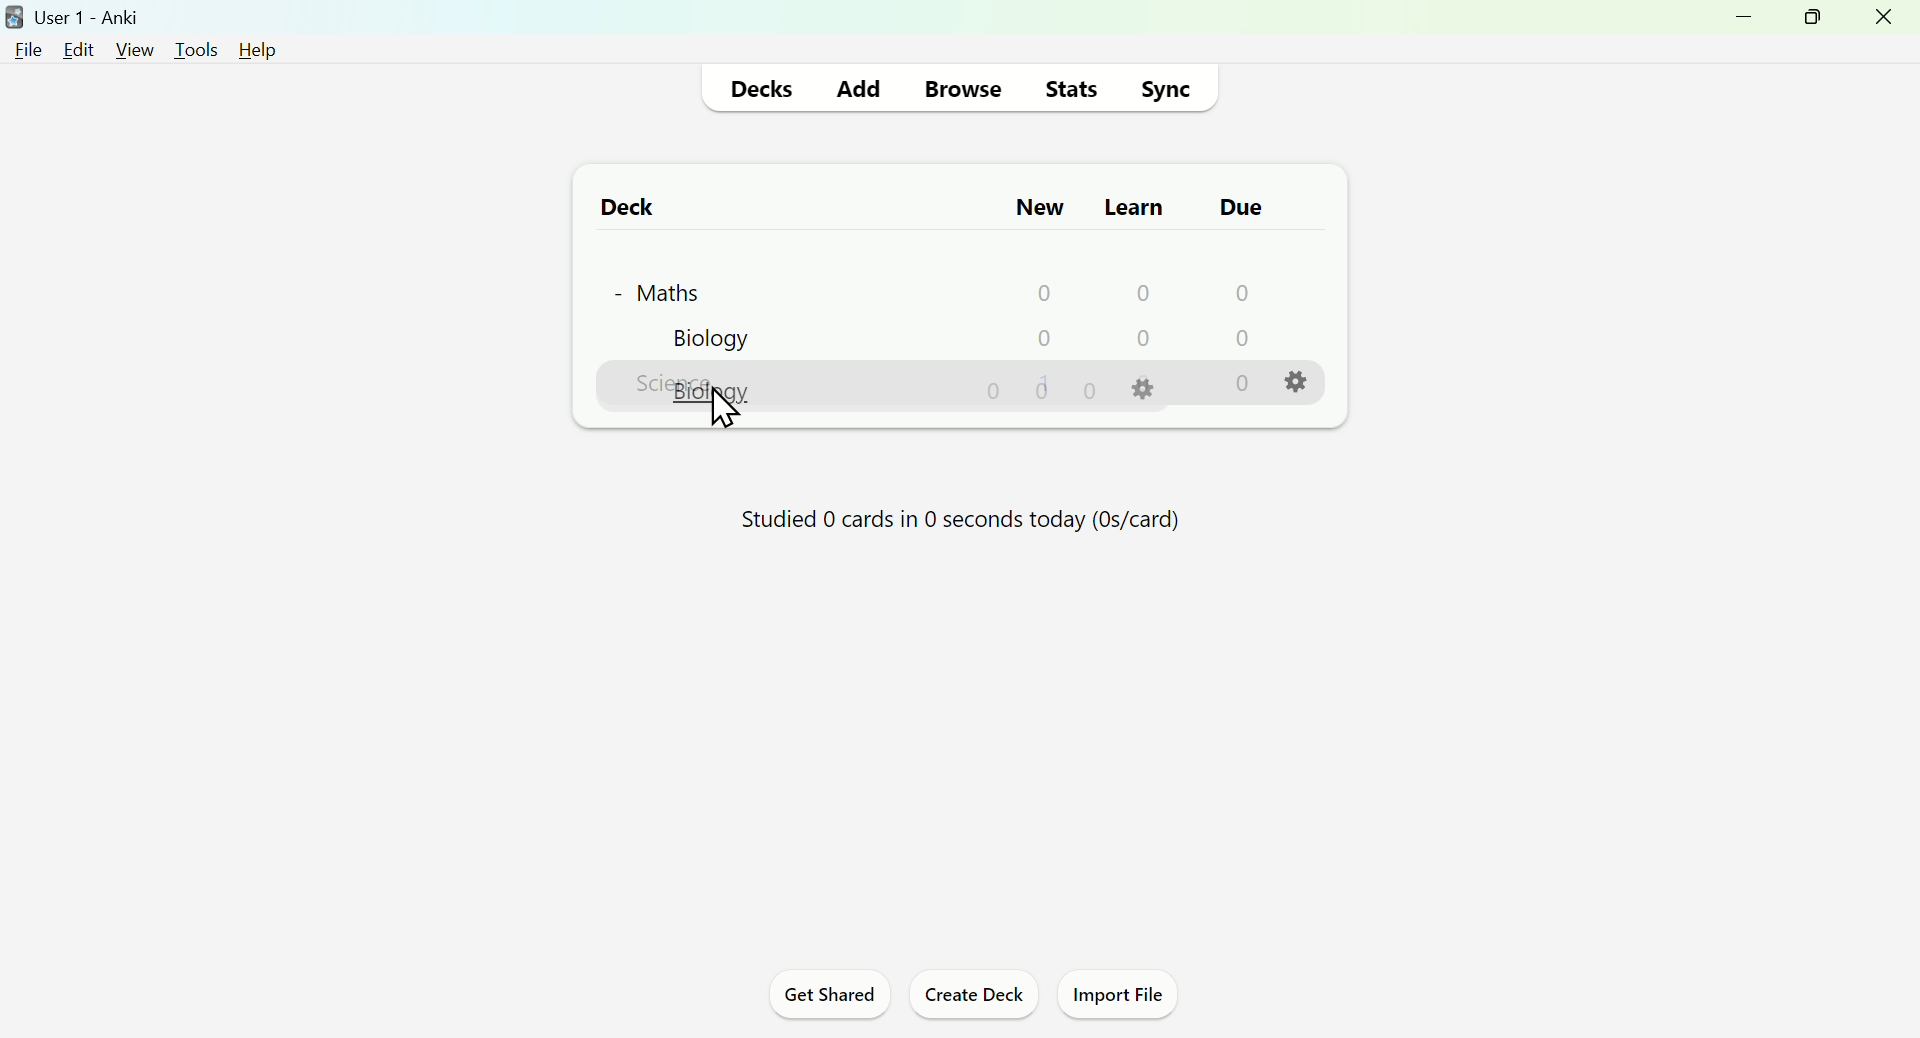 Image resolution: width=1920 pixels, height=1038 pixels. What do you see at coordinates (1048, 382) in the screenshot?
I see `1` at bounding box center [1048, 382].